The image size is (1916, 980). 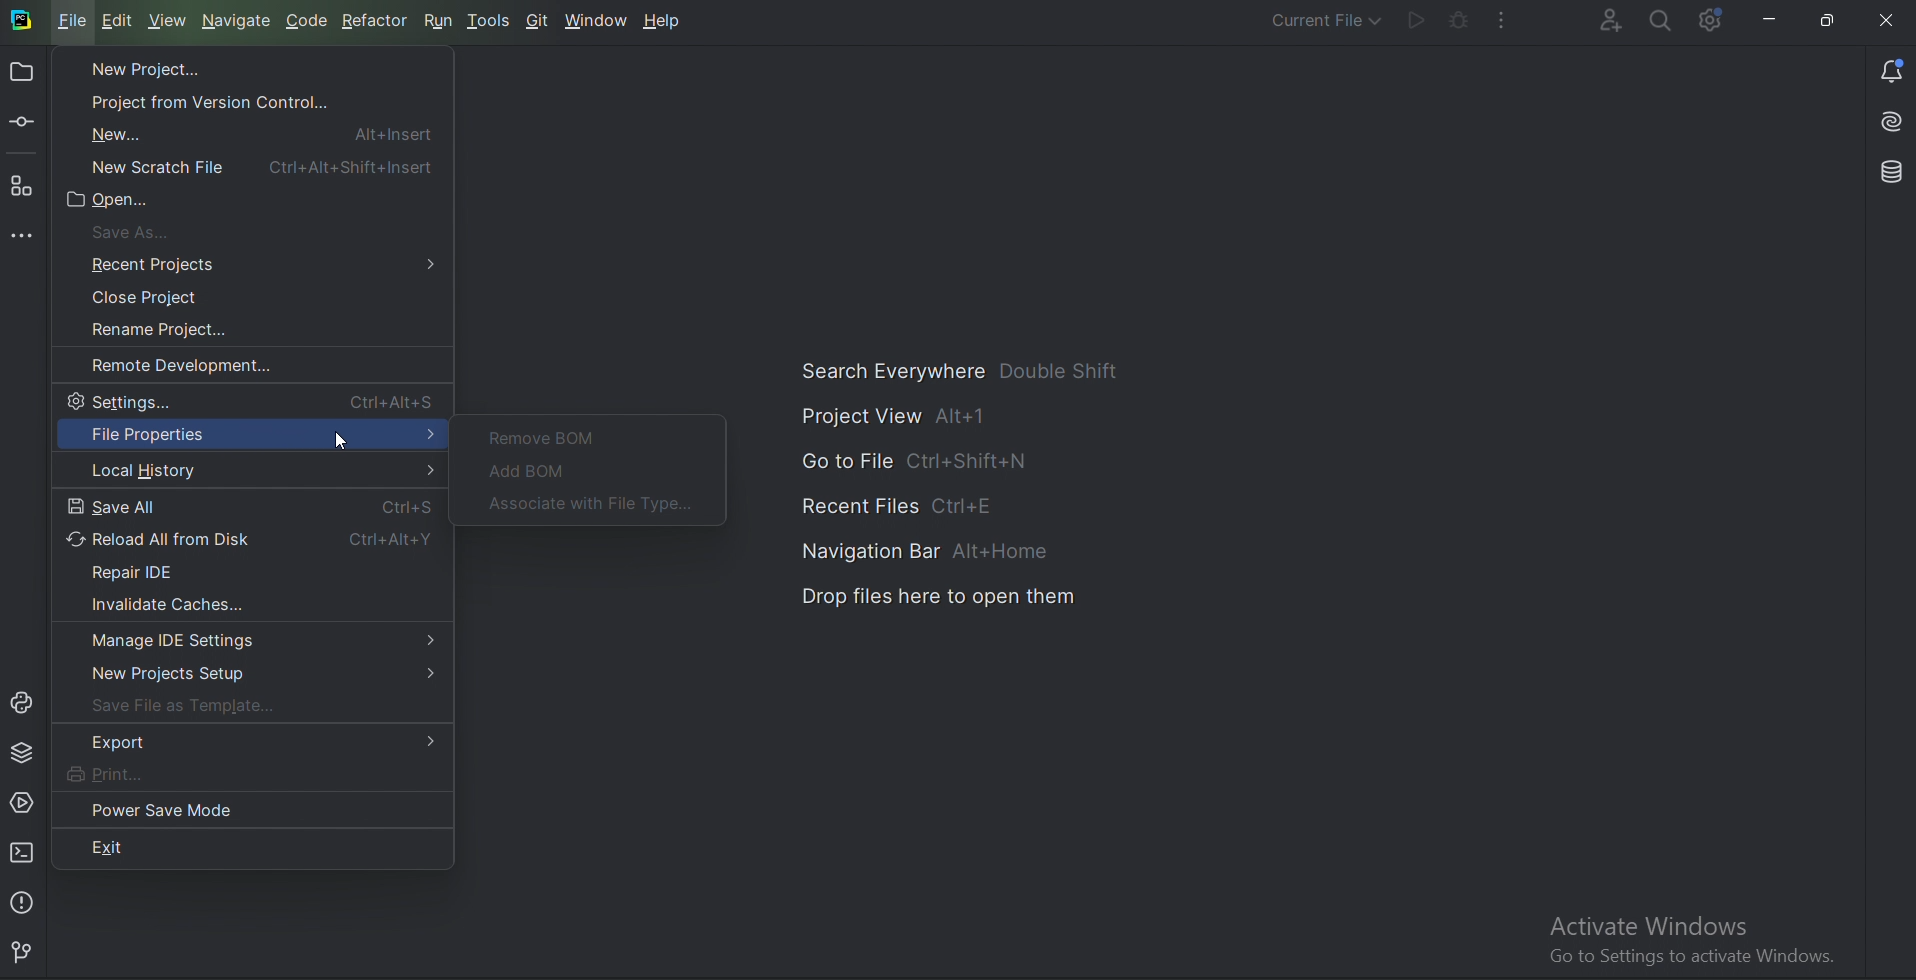 What do you see at coordinates (175, 331) in the screenshot?
I see `Rename project` at bounding box center [175, 331].